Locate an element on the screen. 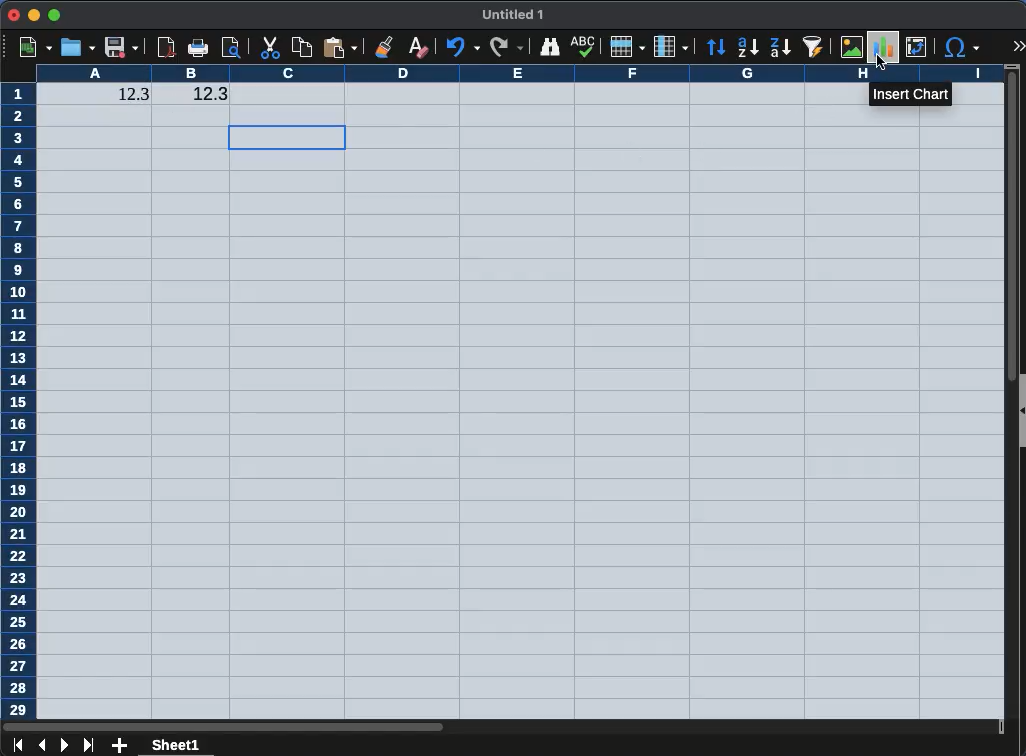 The width and height of the screenshot is (1026, 756). cut is located at coordinates (272, 48).